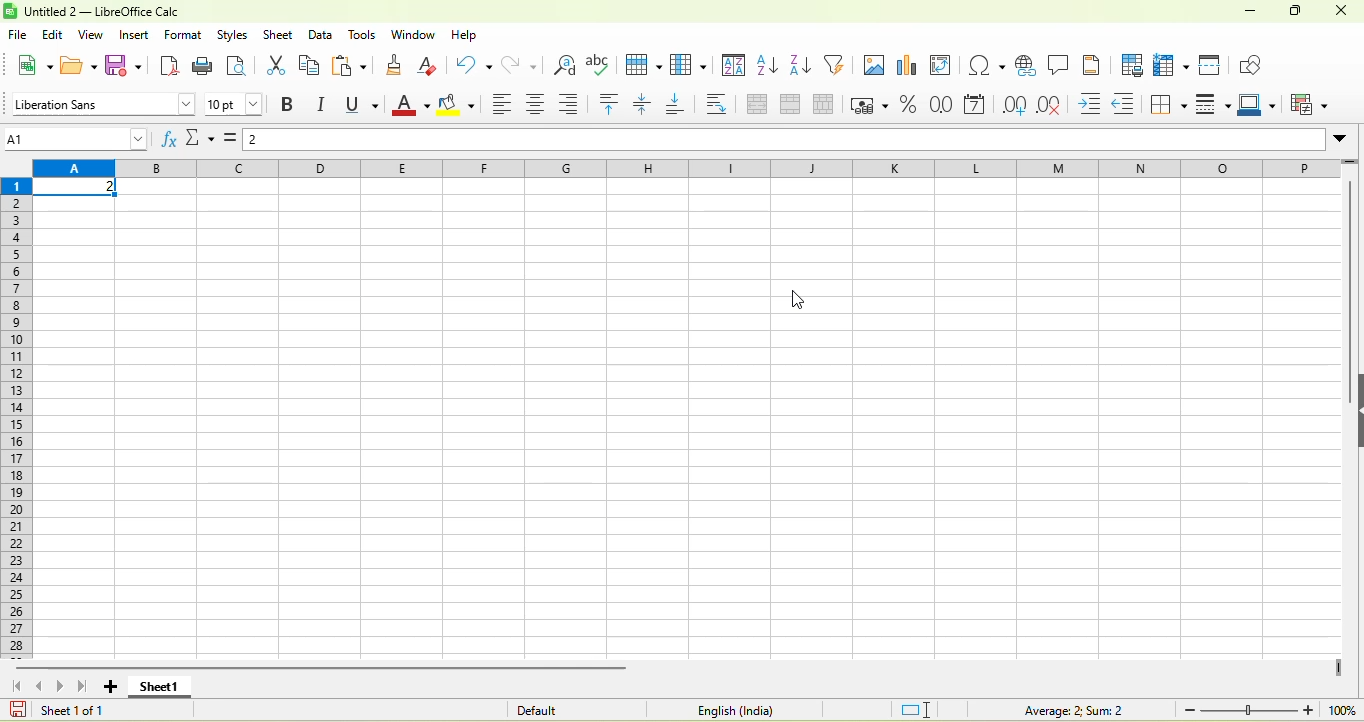 This screenshot has width=1364, height=722. I want to click on sort, so click(734, 68).